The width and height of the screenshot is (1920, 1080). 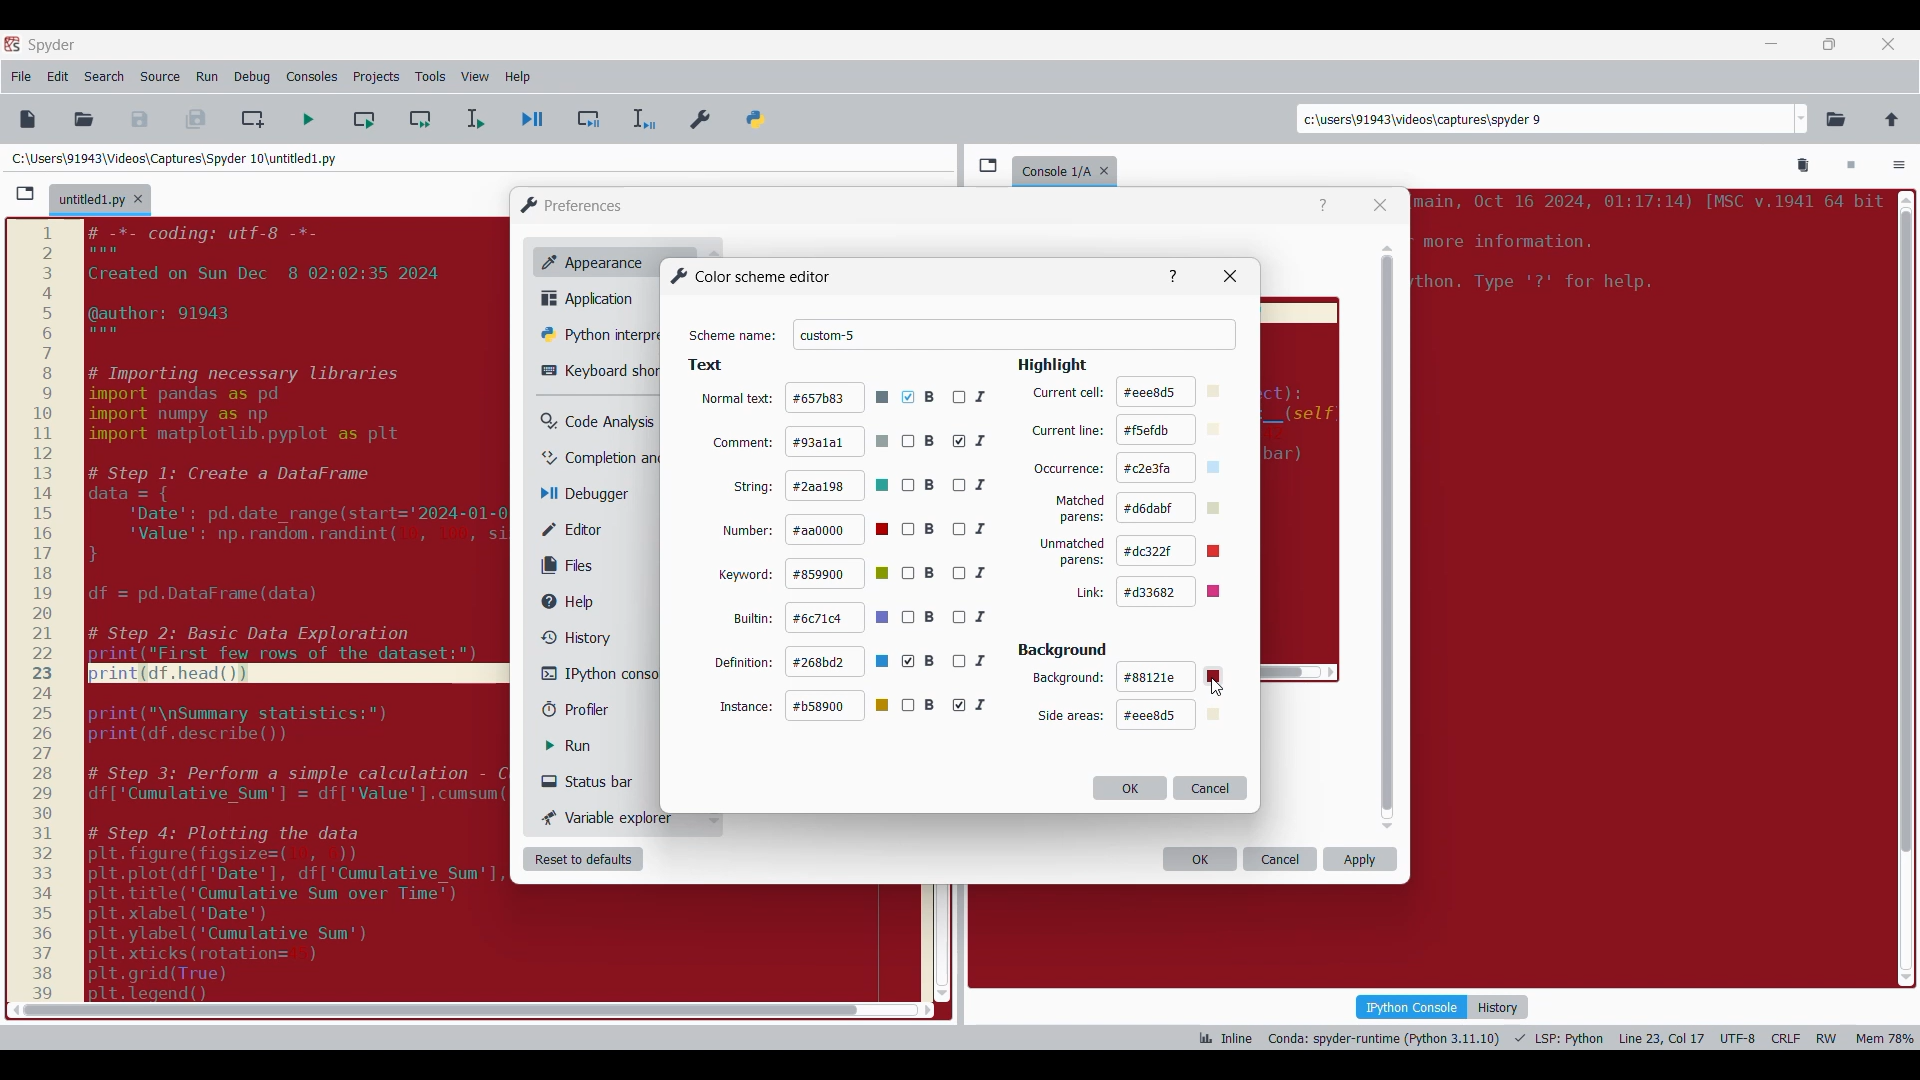 What do you see at coordinates (755, 486) in the screenshot?
I see `string` at bounding box center [755, 486].